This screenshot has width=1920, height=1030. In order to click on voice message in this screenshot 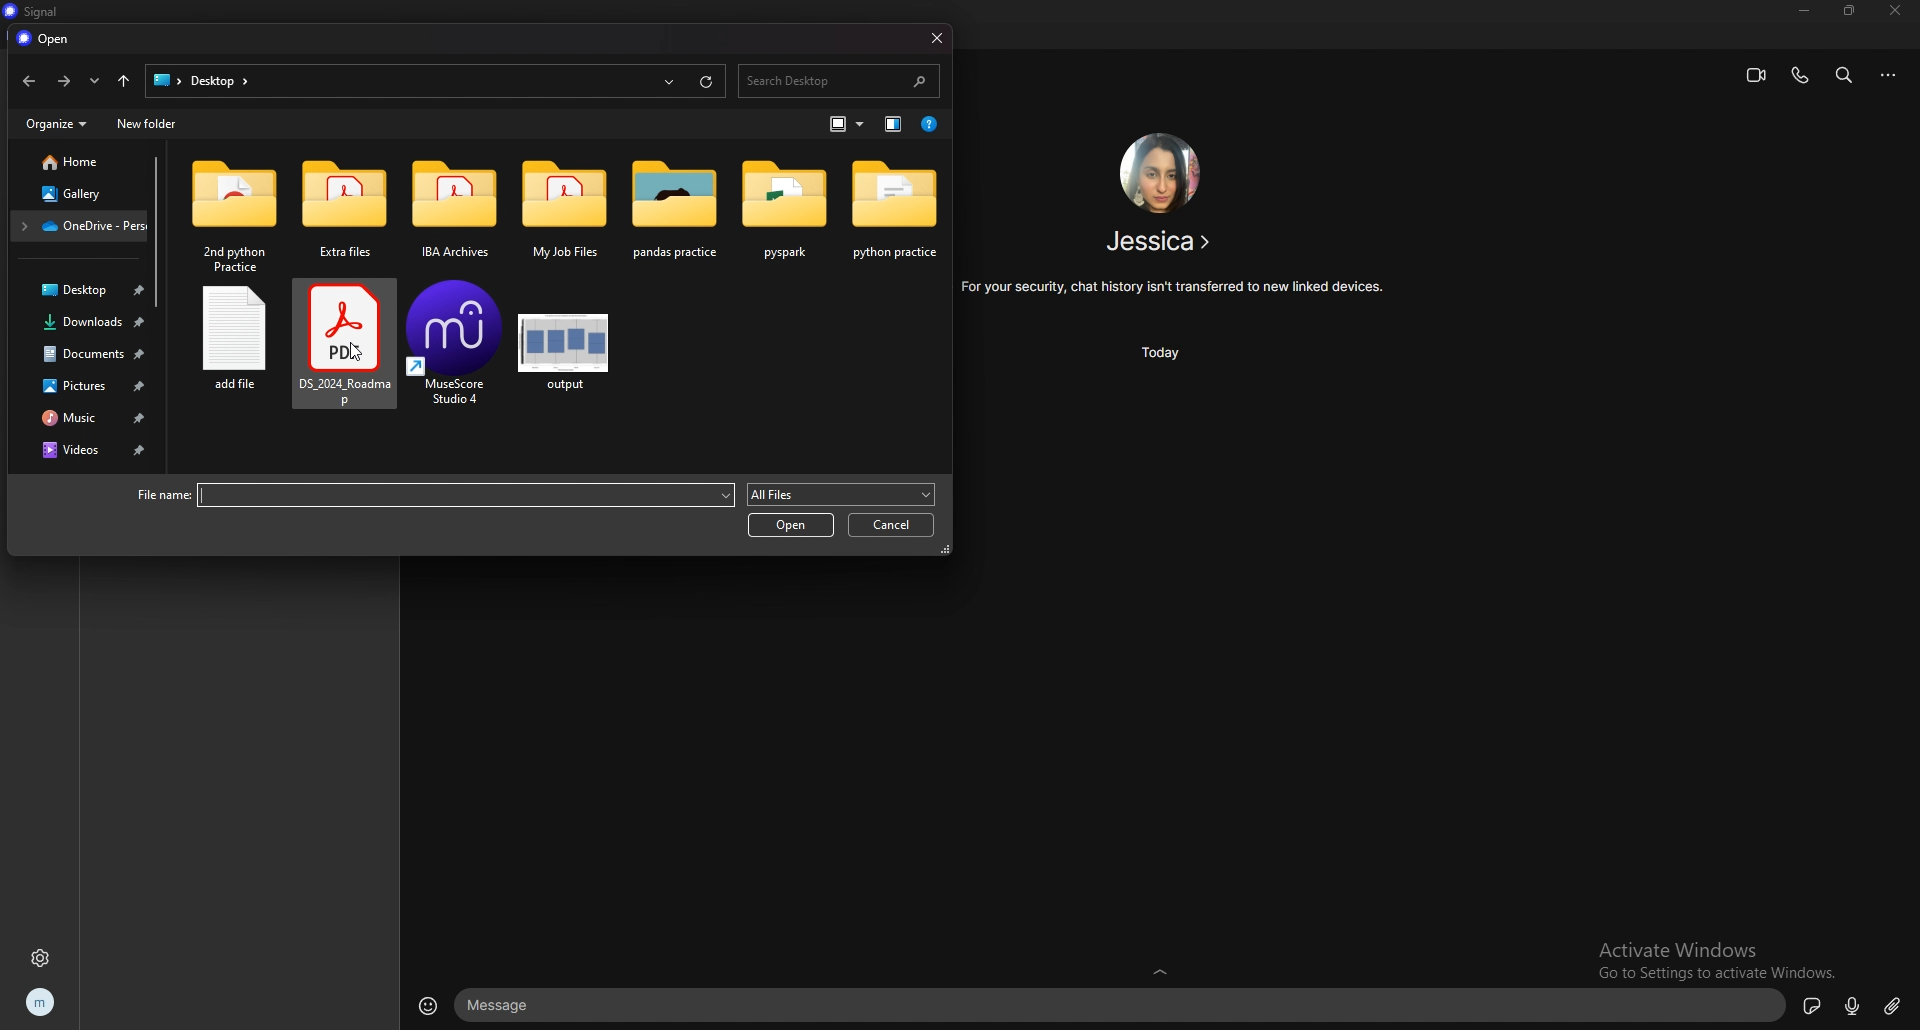, I will do `click(1851, 1007)`.